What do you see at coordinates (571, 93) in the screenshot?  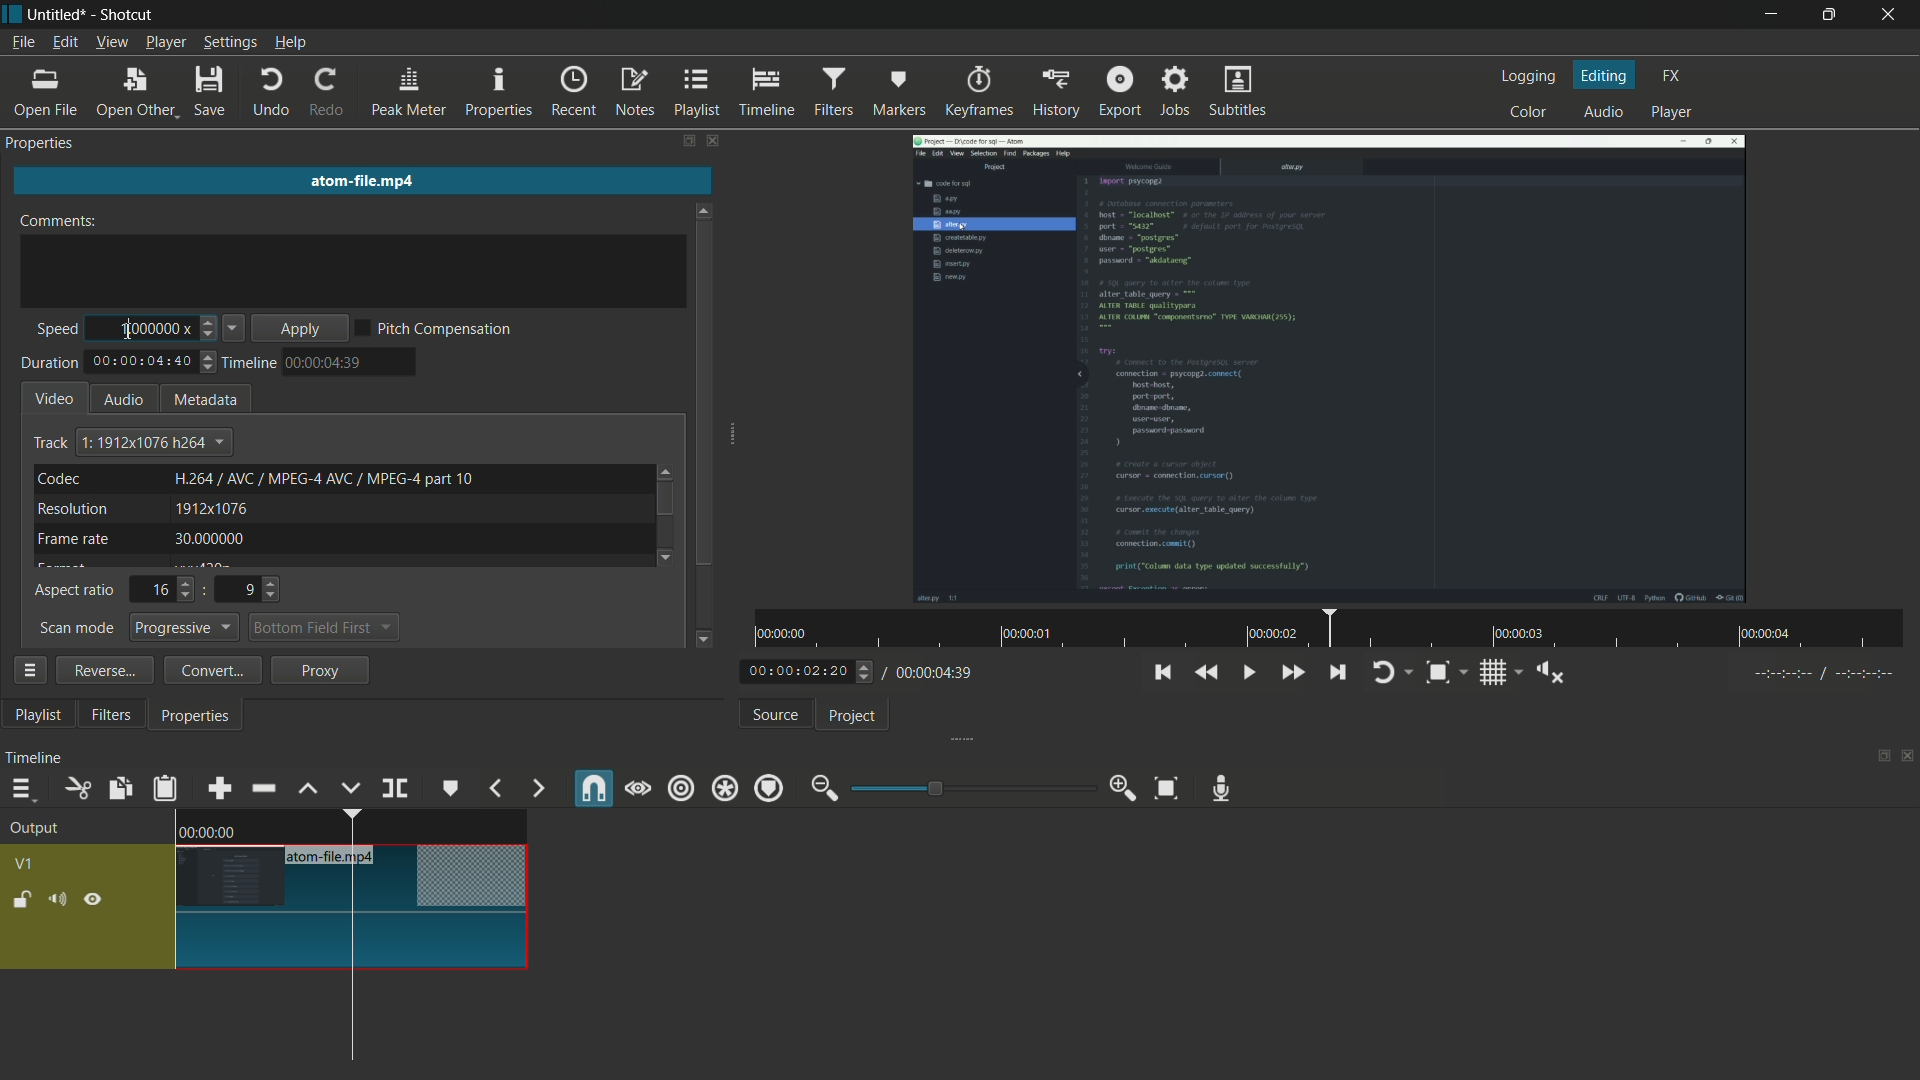 I see `recent` at bounding box center [571, 93].